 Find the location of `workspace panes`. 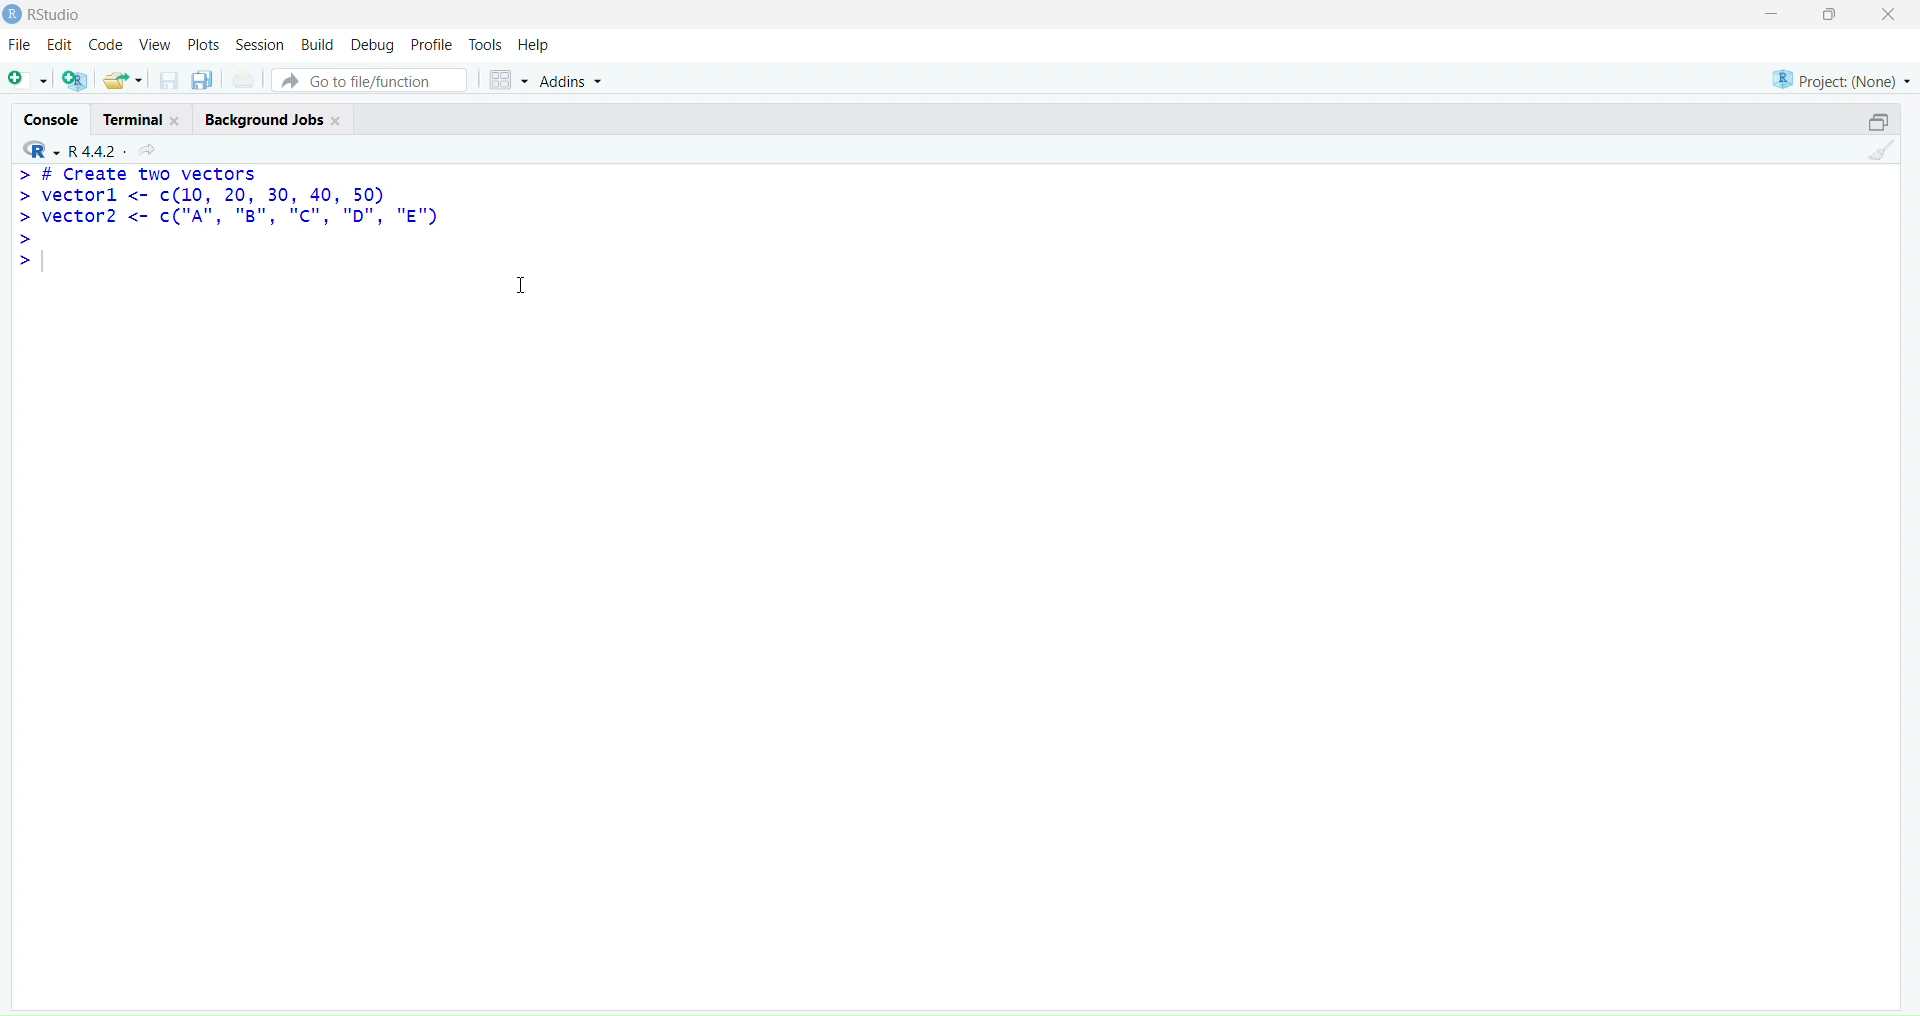

workspace panes is located at coordinates (507, 81).